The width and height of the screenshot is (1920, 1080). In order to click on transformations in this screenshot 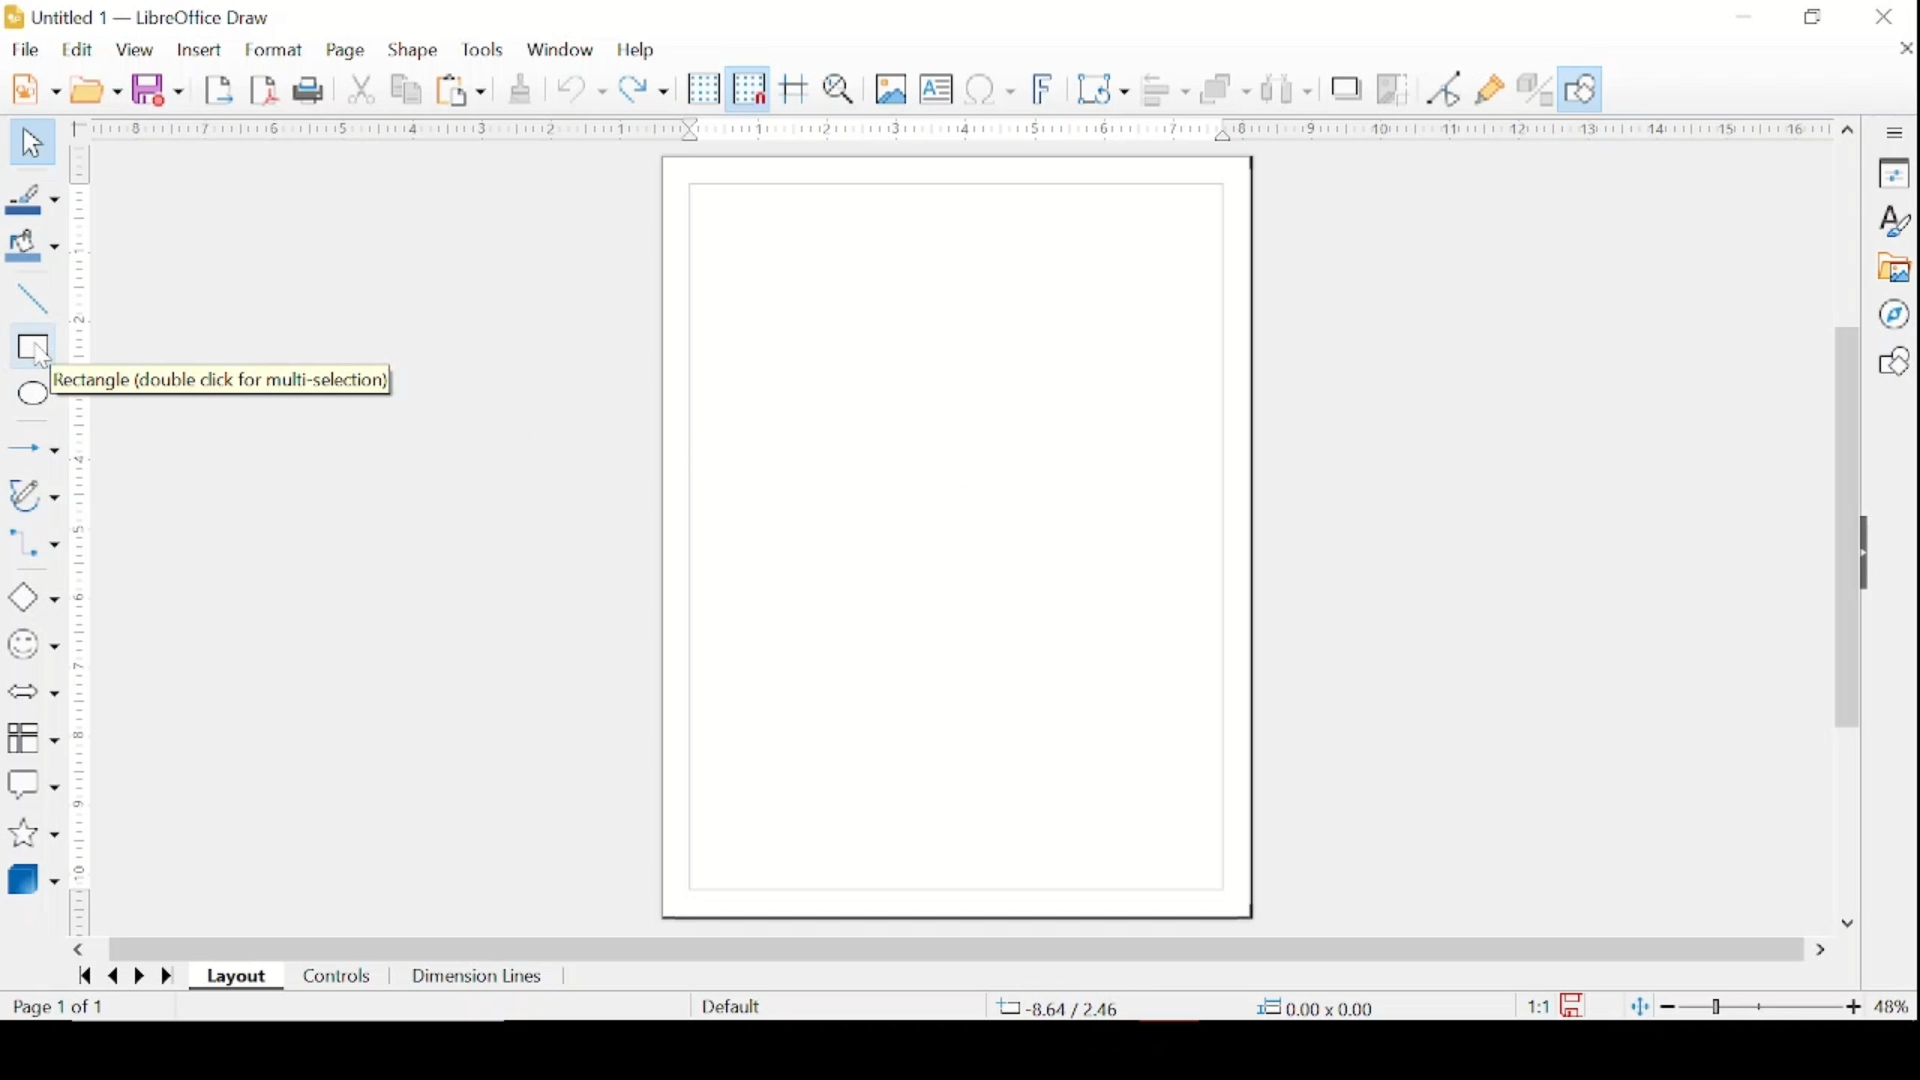, I will do `click(1105, 89)`.